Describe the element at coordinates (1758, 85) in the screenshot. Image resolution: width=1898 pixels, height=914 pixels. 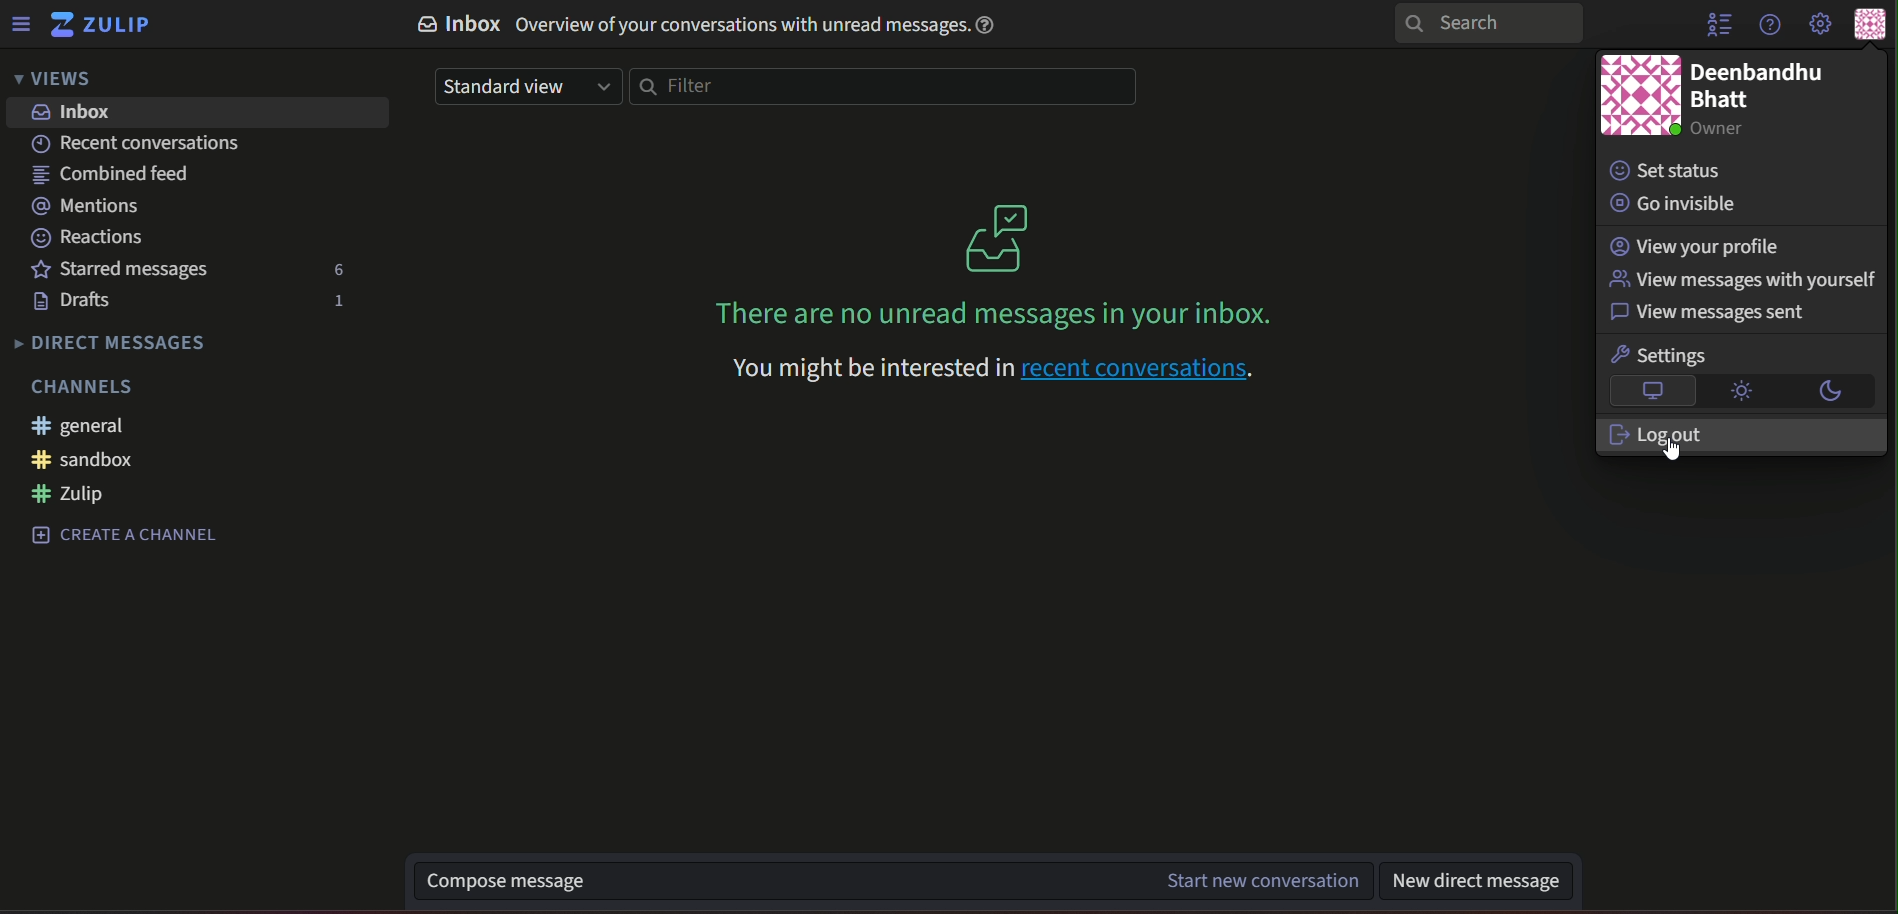
I see `text` at that location.